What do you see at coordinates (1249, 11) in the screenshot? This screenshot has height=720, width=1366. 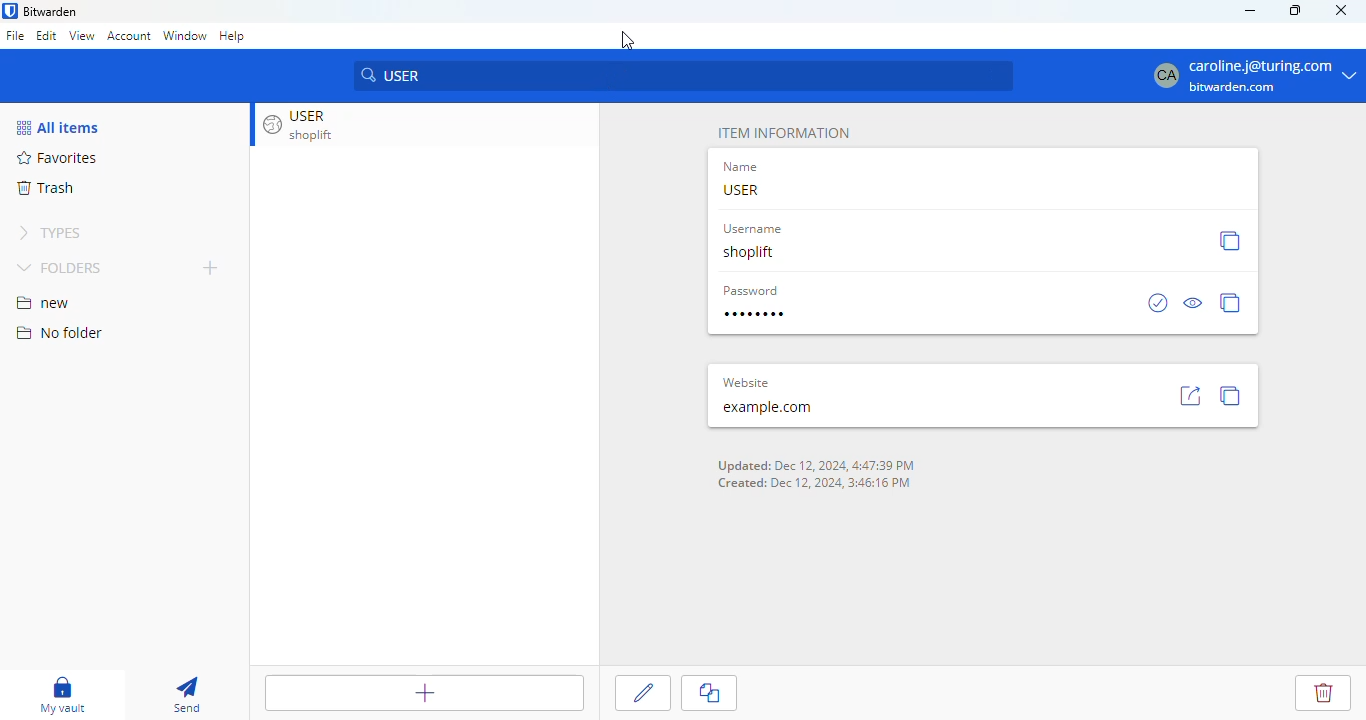 I see `minimize` at bounding box center [1249, 11].